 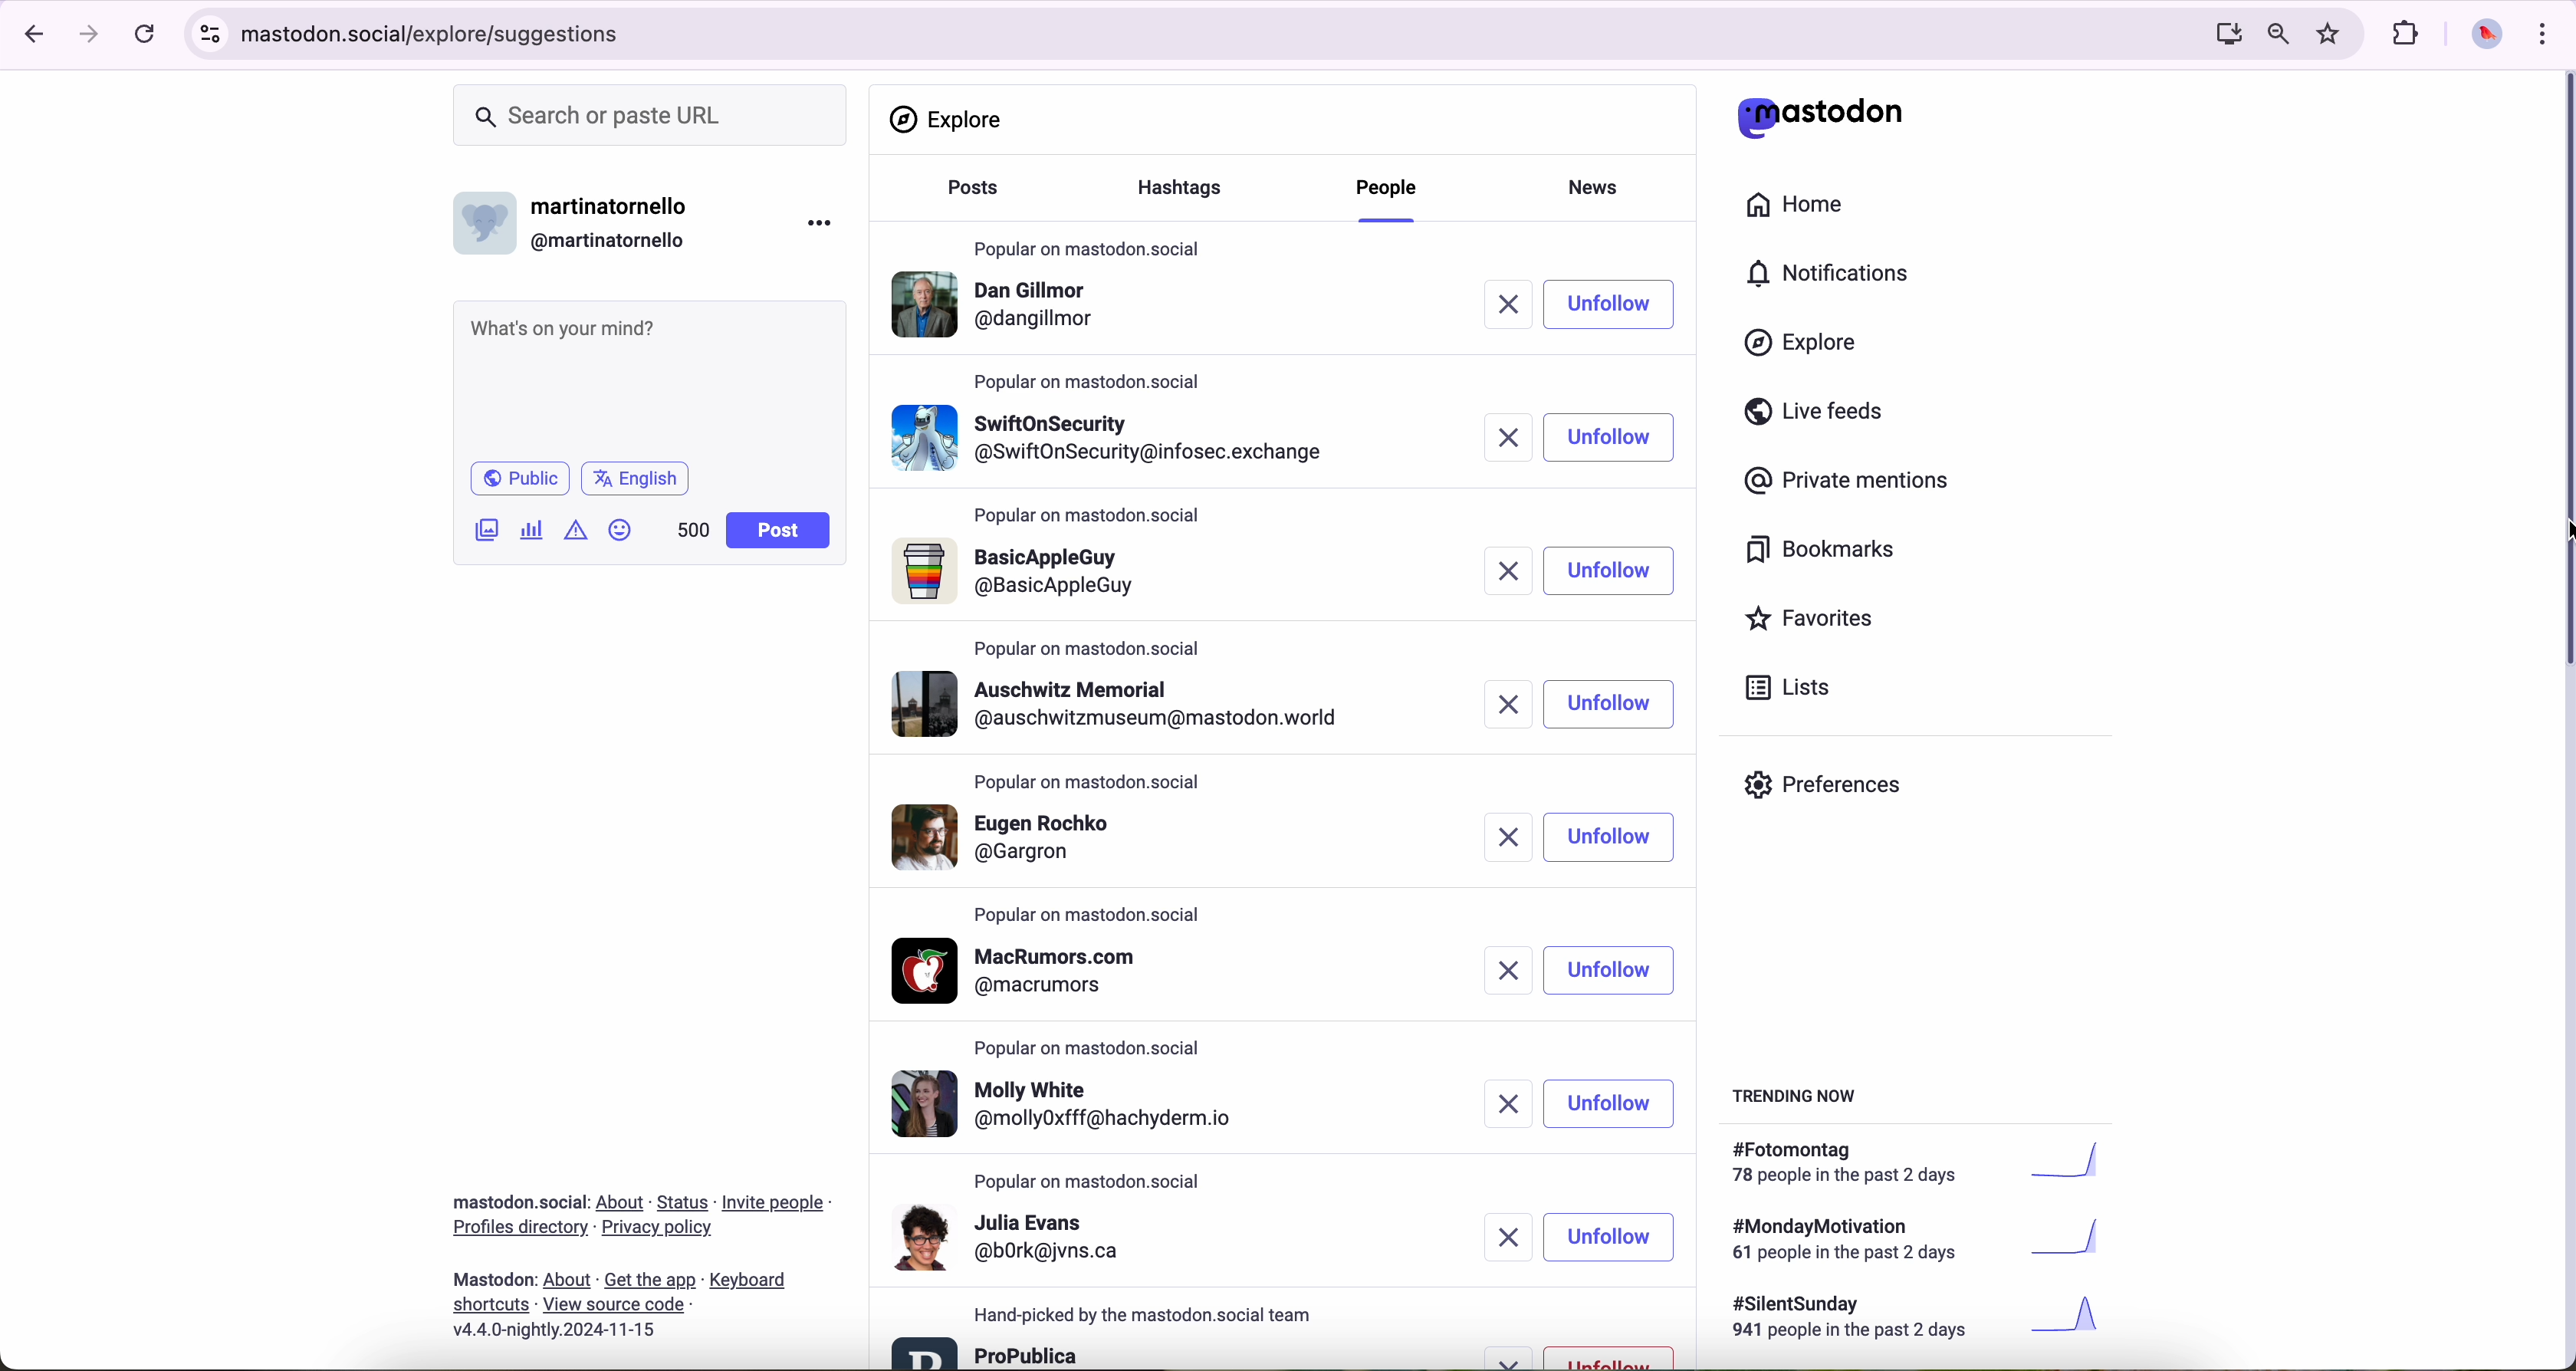 What do you see at coordinates (1515, 704) in the screenshot?
I see `remove` at bounding box center [1515, 704].